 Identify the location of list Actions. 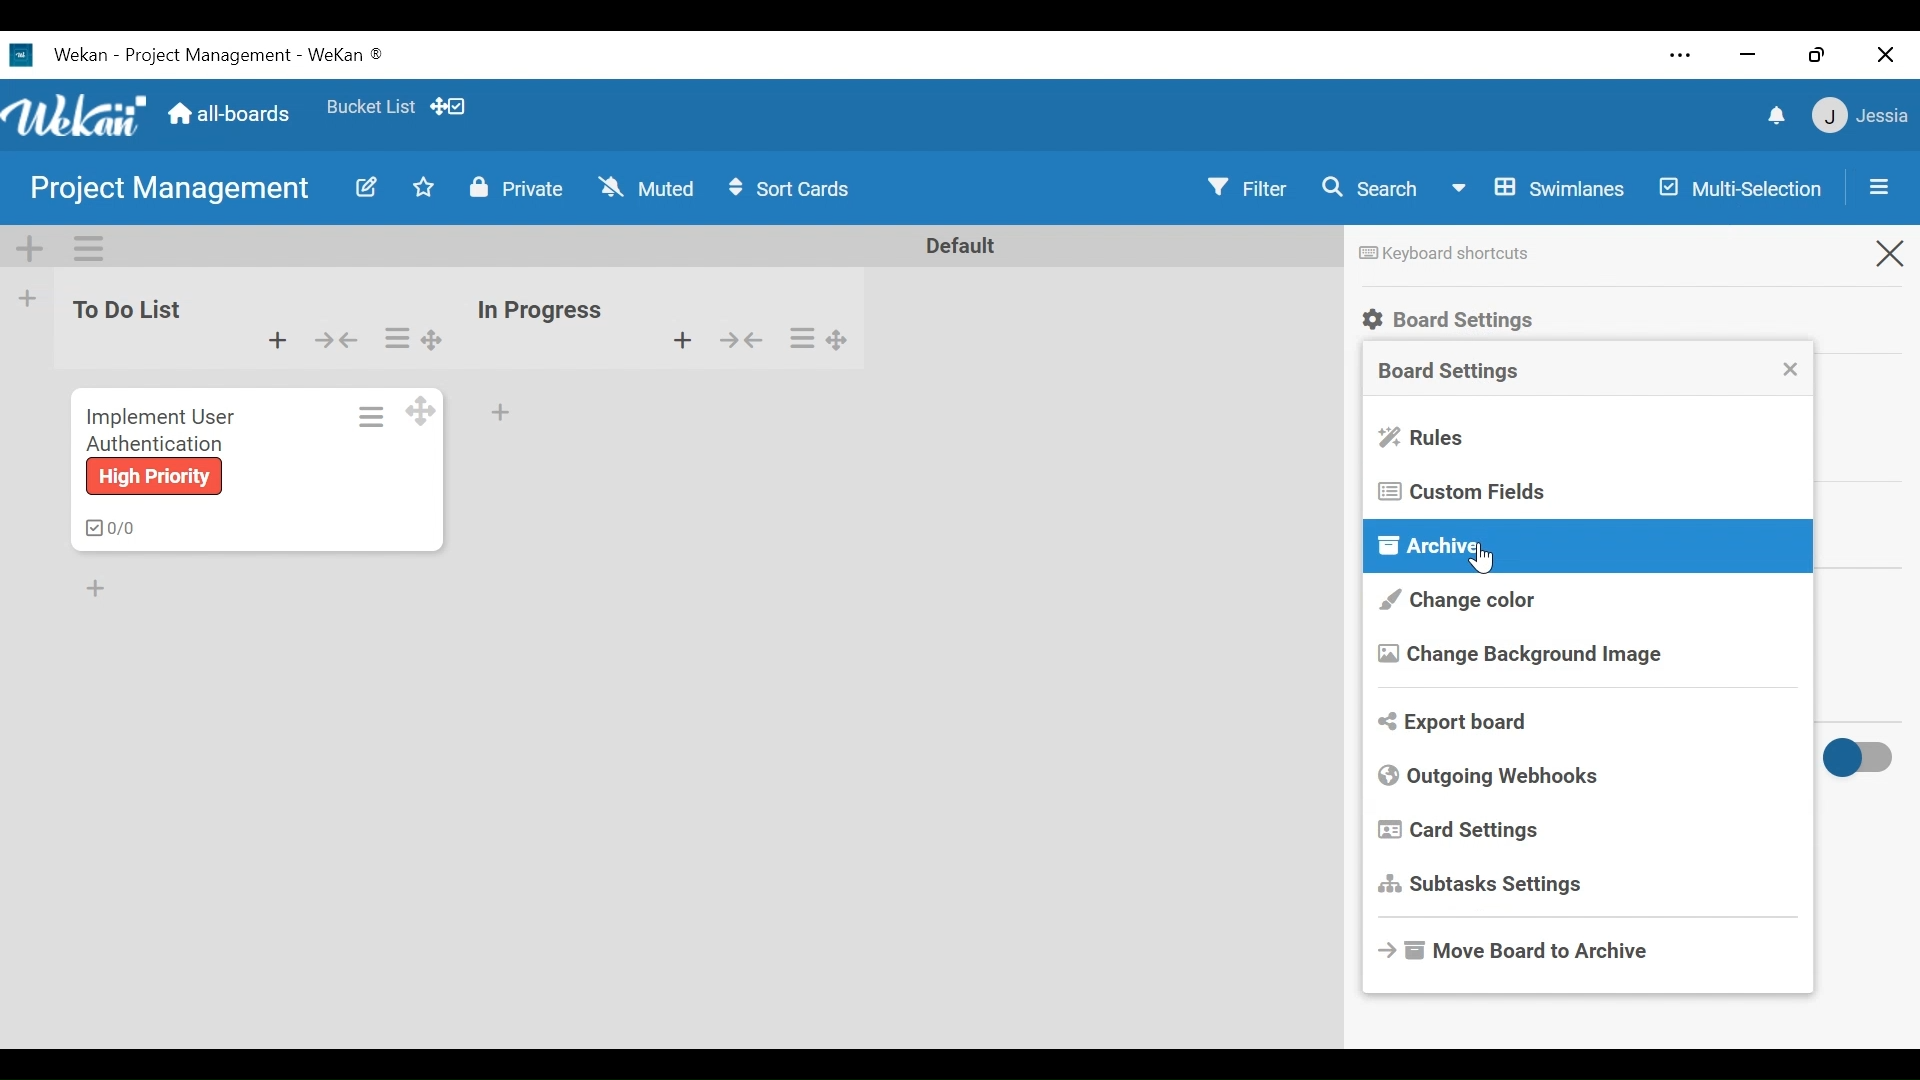
(803, 336).